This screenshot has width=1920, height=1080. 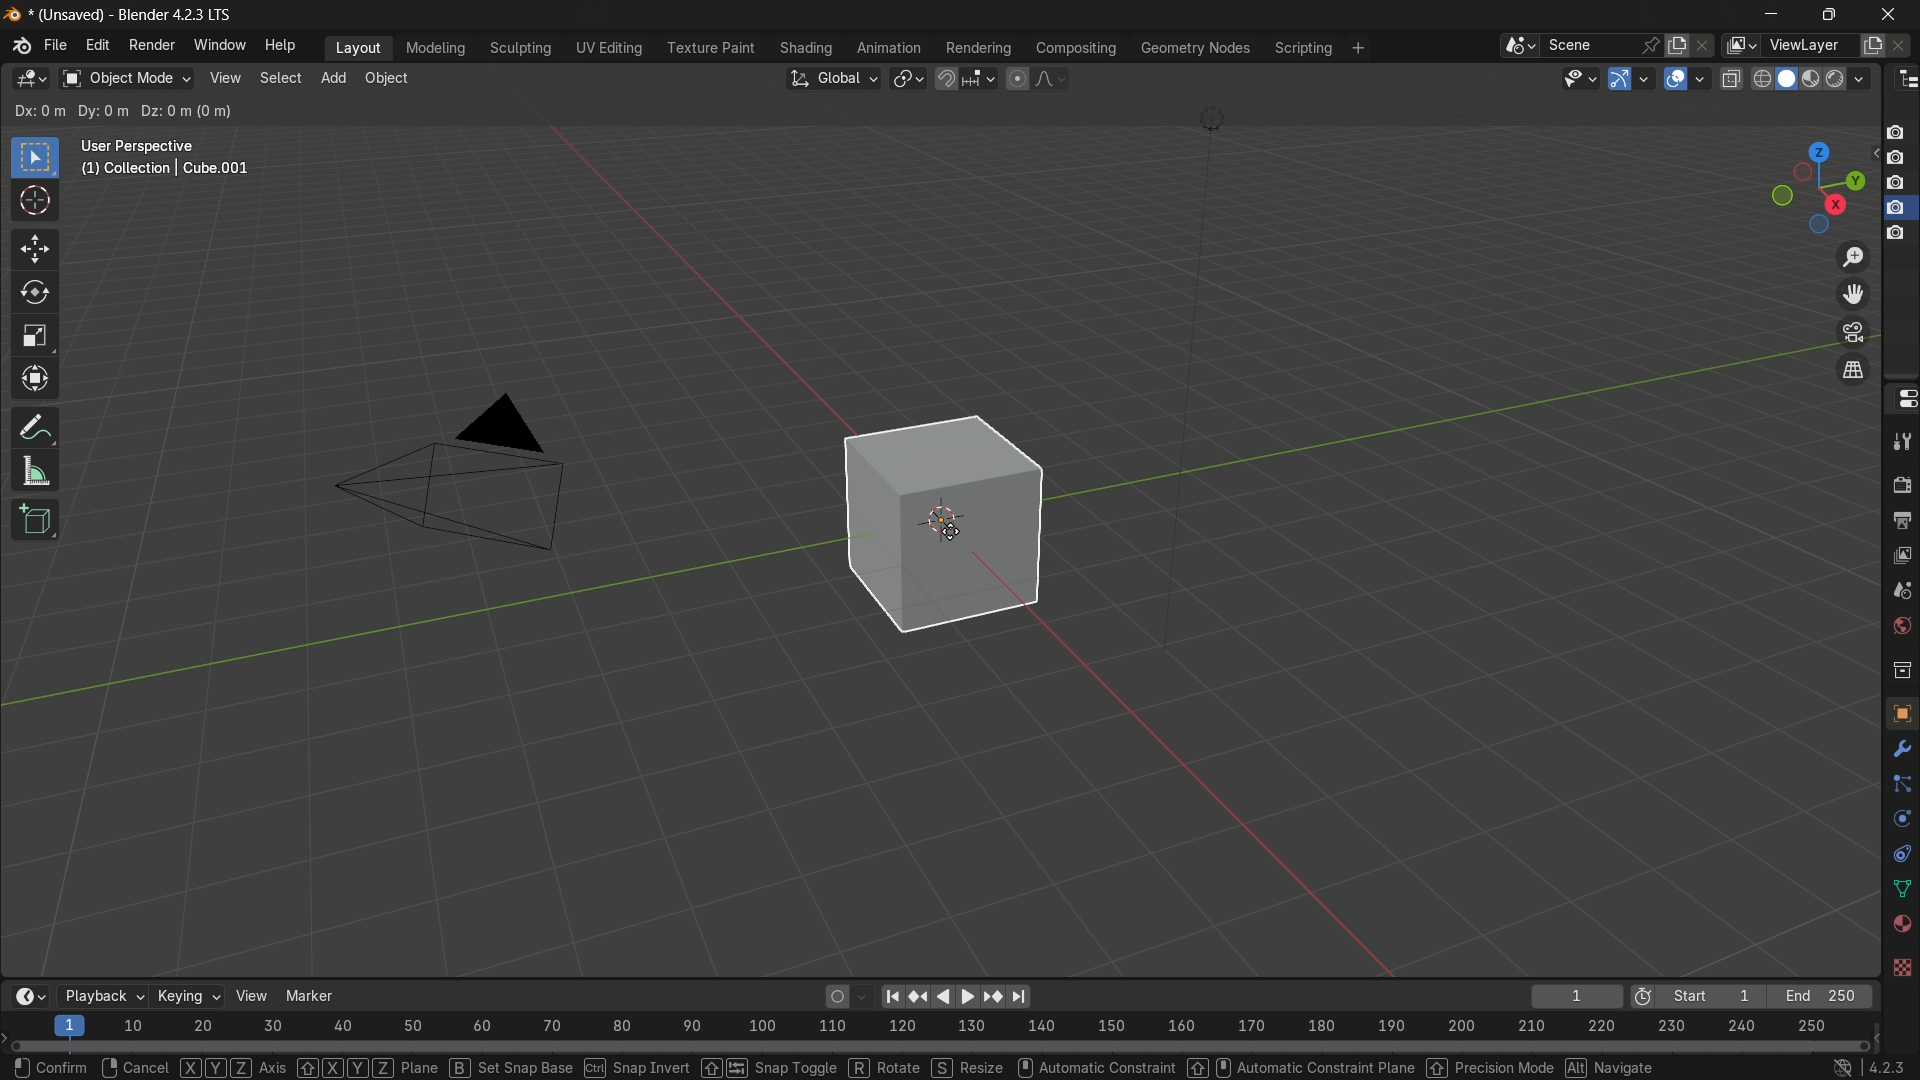 What do you see at coordinates (98, 46) in the screenshot?
I see `edit menu` at bounding box center [98, 46].